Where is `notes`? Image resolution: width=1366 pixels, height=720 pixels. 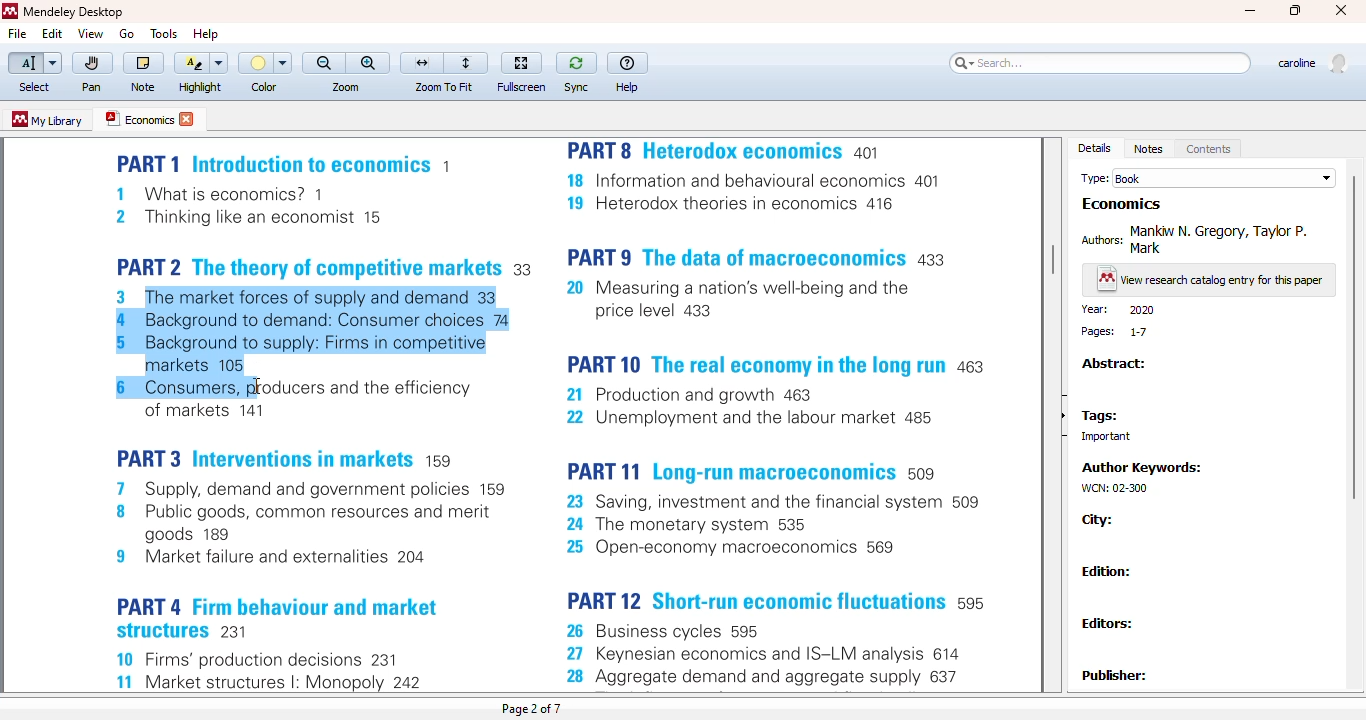
notes is located at coordinates (1148, 149).